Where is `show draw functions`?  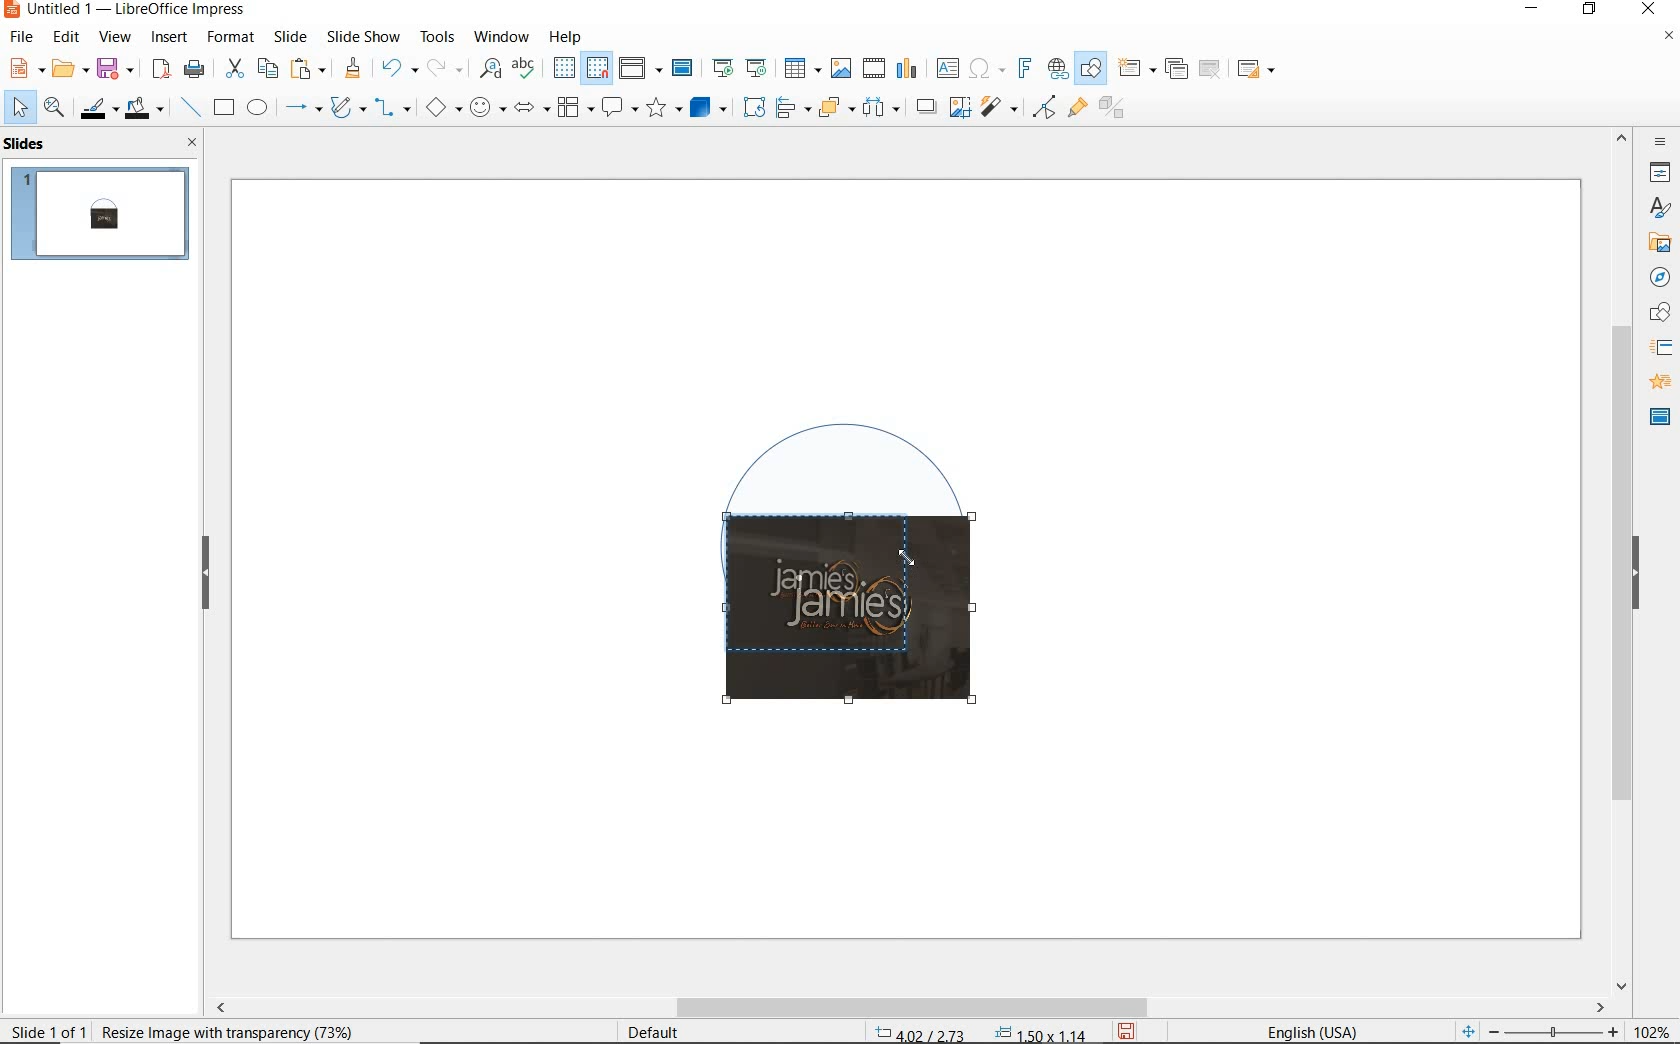
show draw functions is located at coordinates (1091, 69).